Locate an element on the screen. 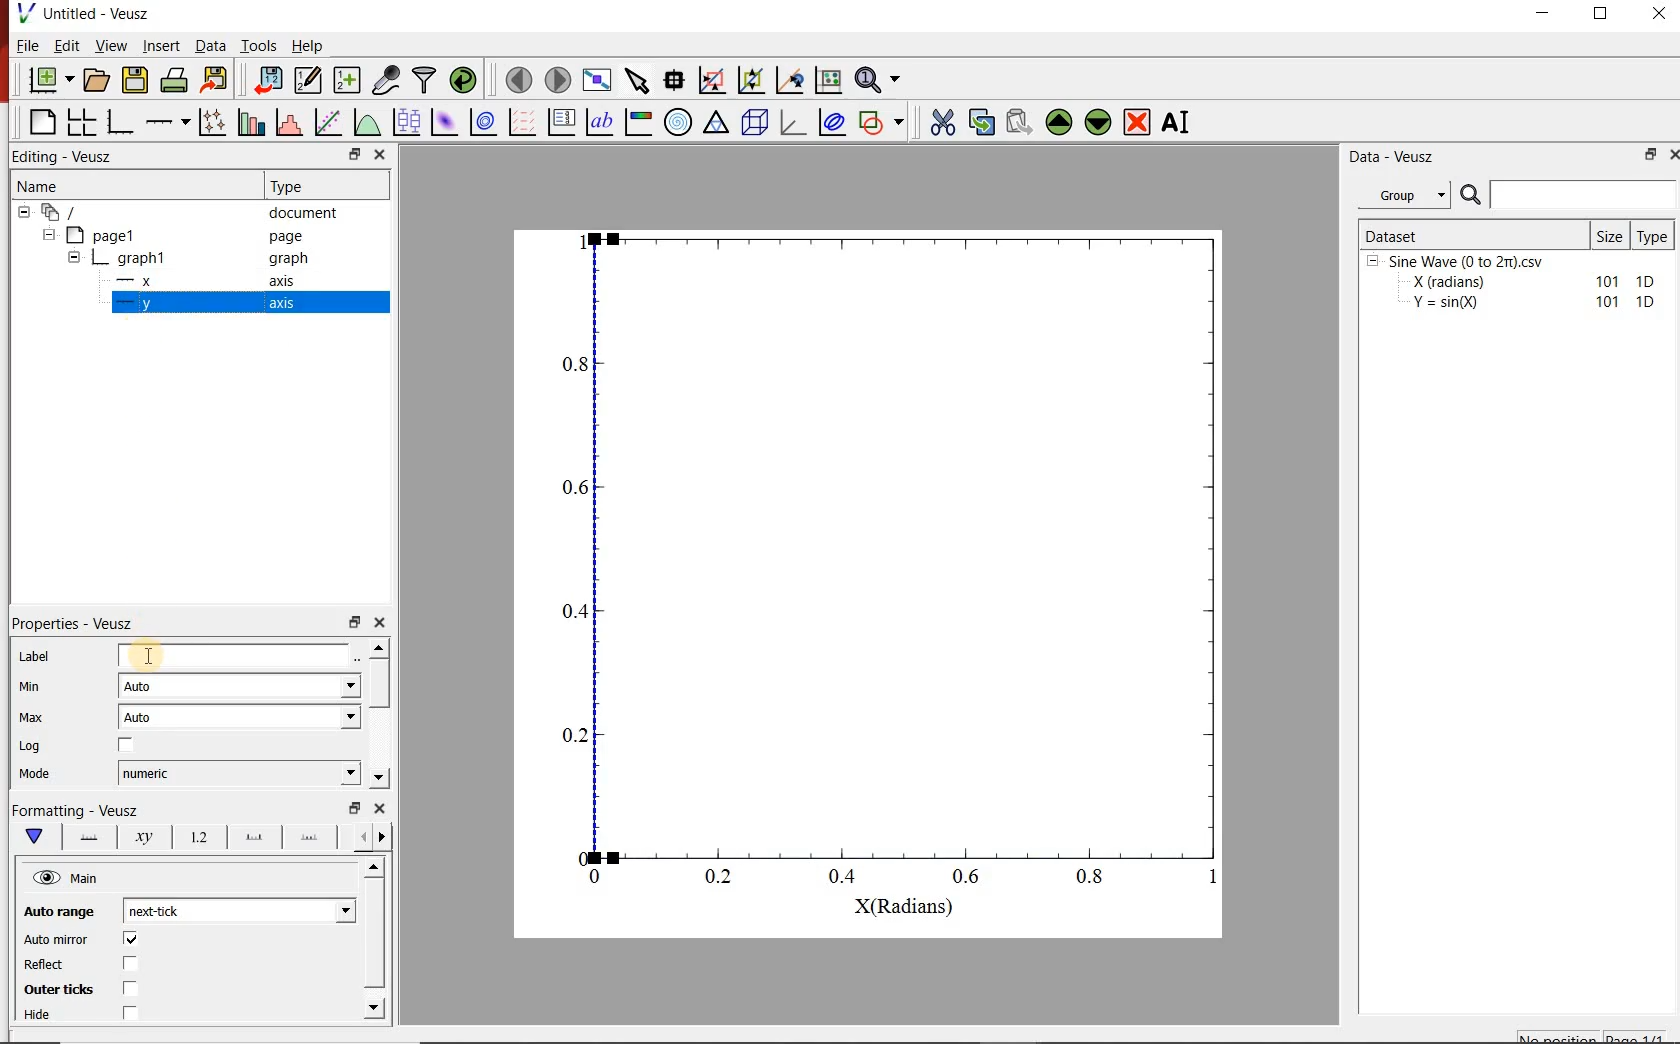 The image size is (1680, 1044). plot covariance ellipses is located at coordinates (831, 121).